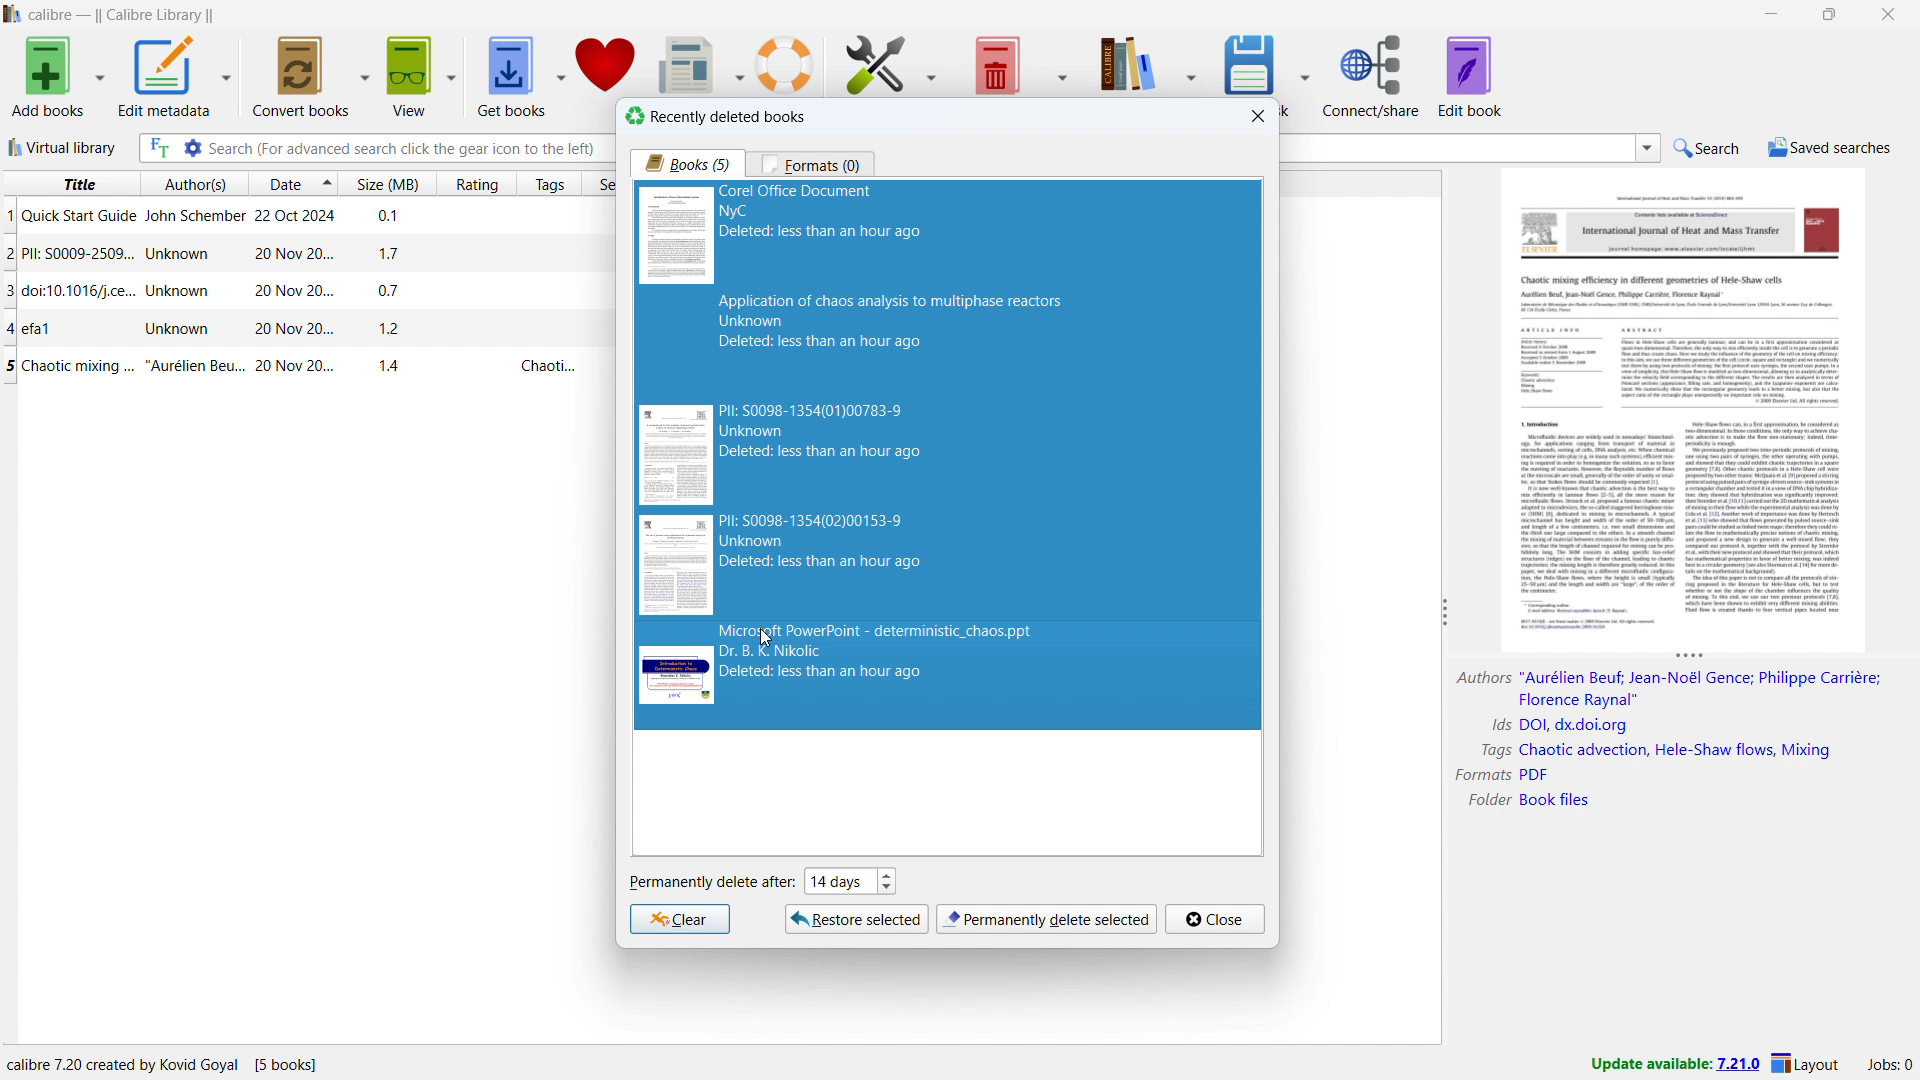 This screenshot has width=1920, height=1080. What do you see at coordinates (408, 148) in the screenshot?
I see `enter search string` at bounding box center [408, 148].